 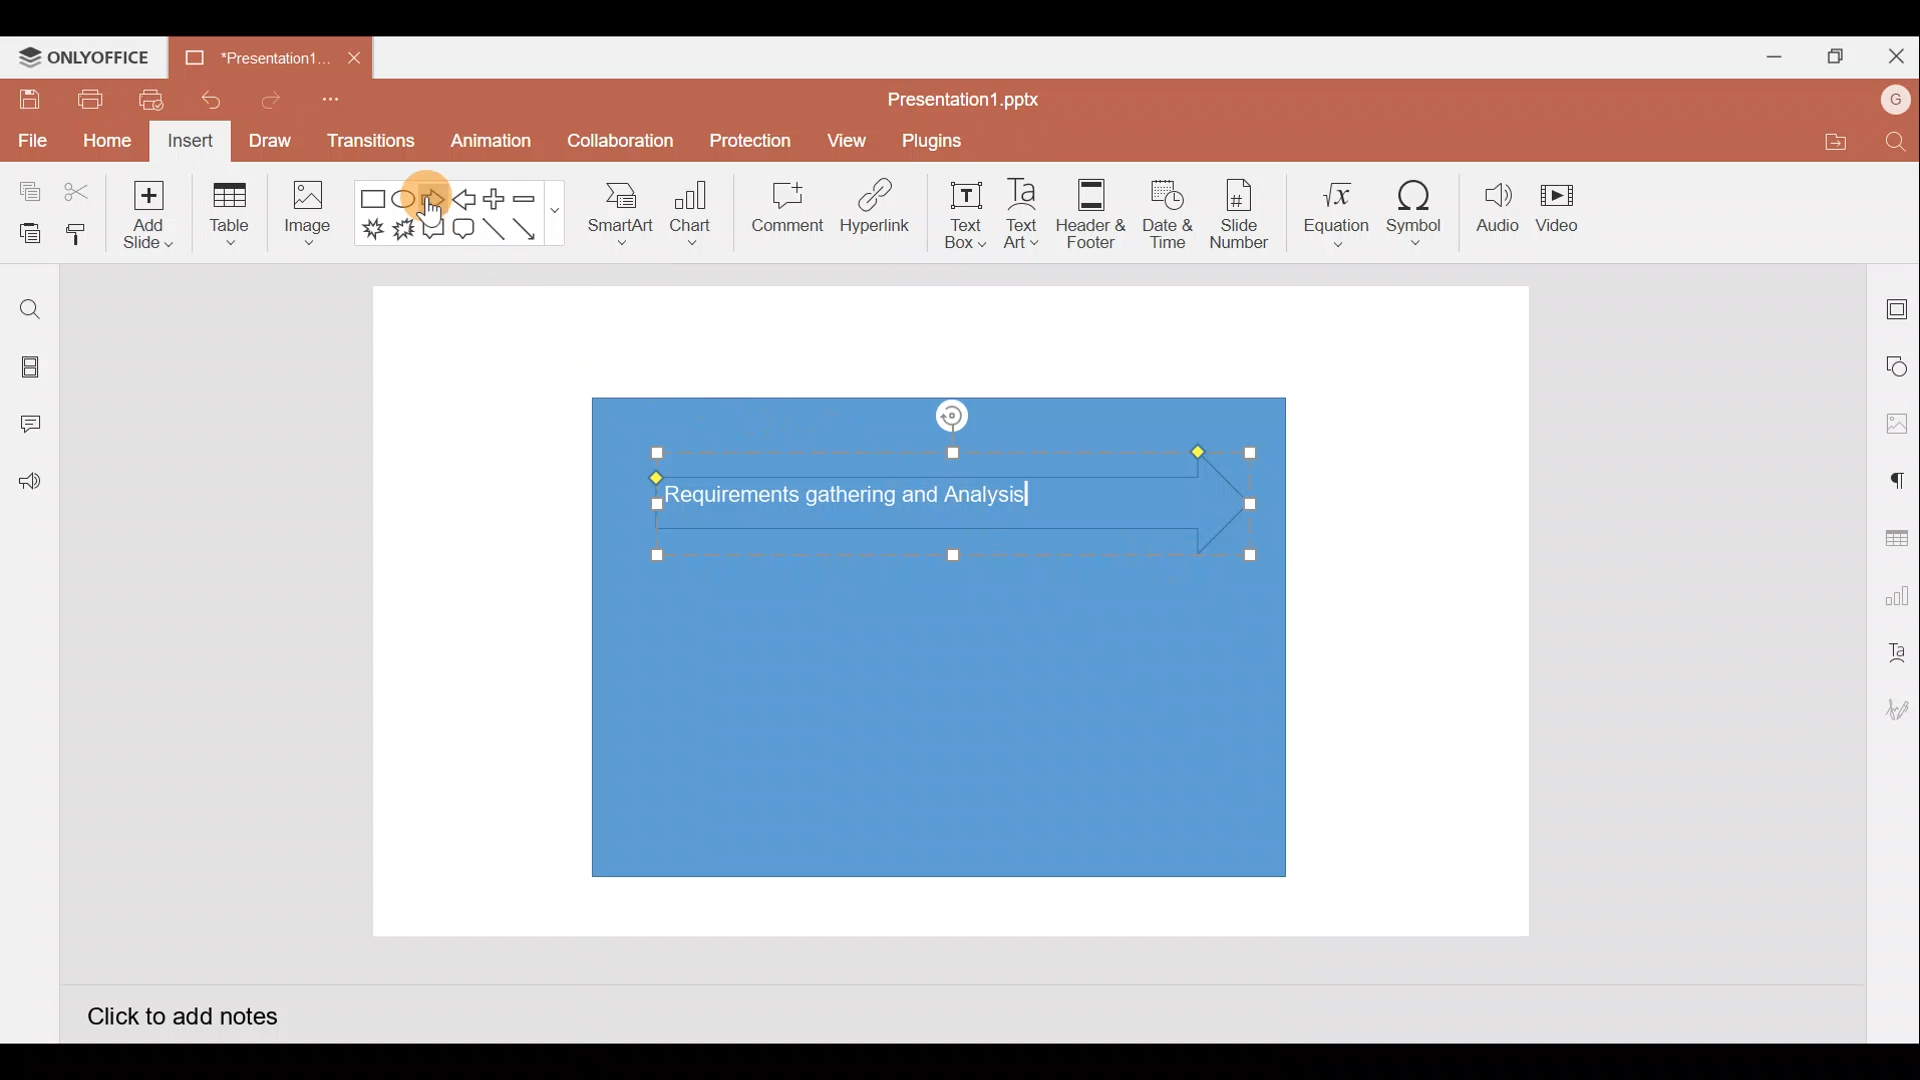 What do you see at coordinates (1898, 305) in the screenshot?
I see `Slide settings` at bounding box center [1898, 305].